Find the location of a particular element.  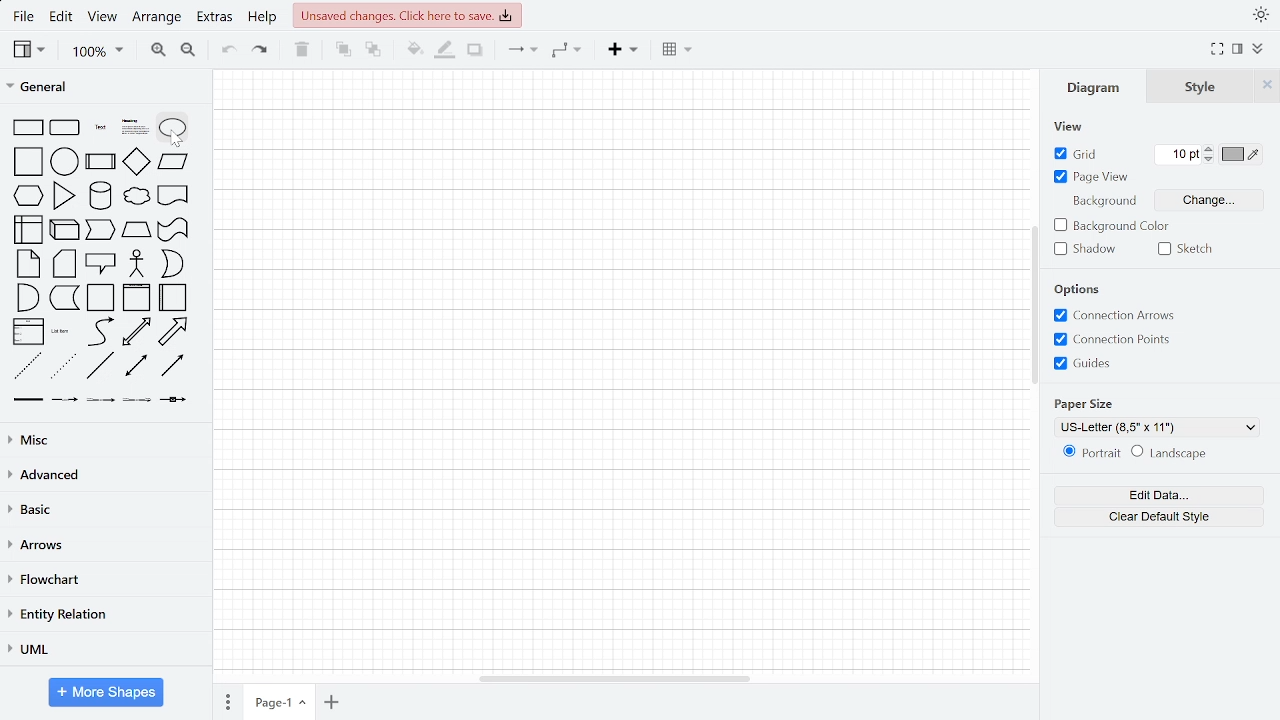

zoom is located at coordinates (90, 51).